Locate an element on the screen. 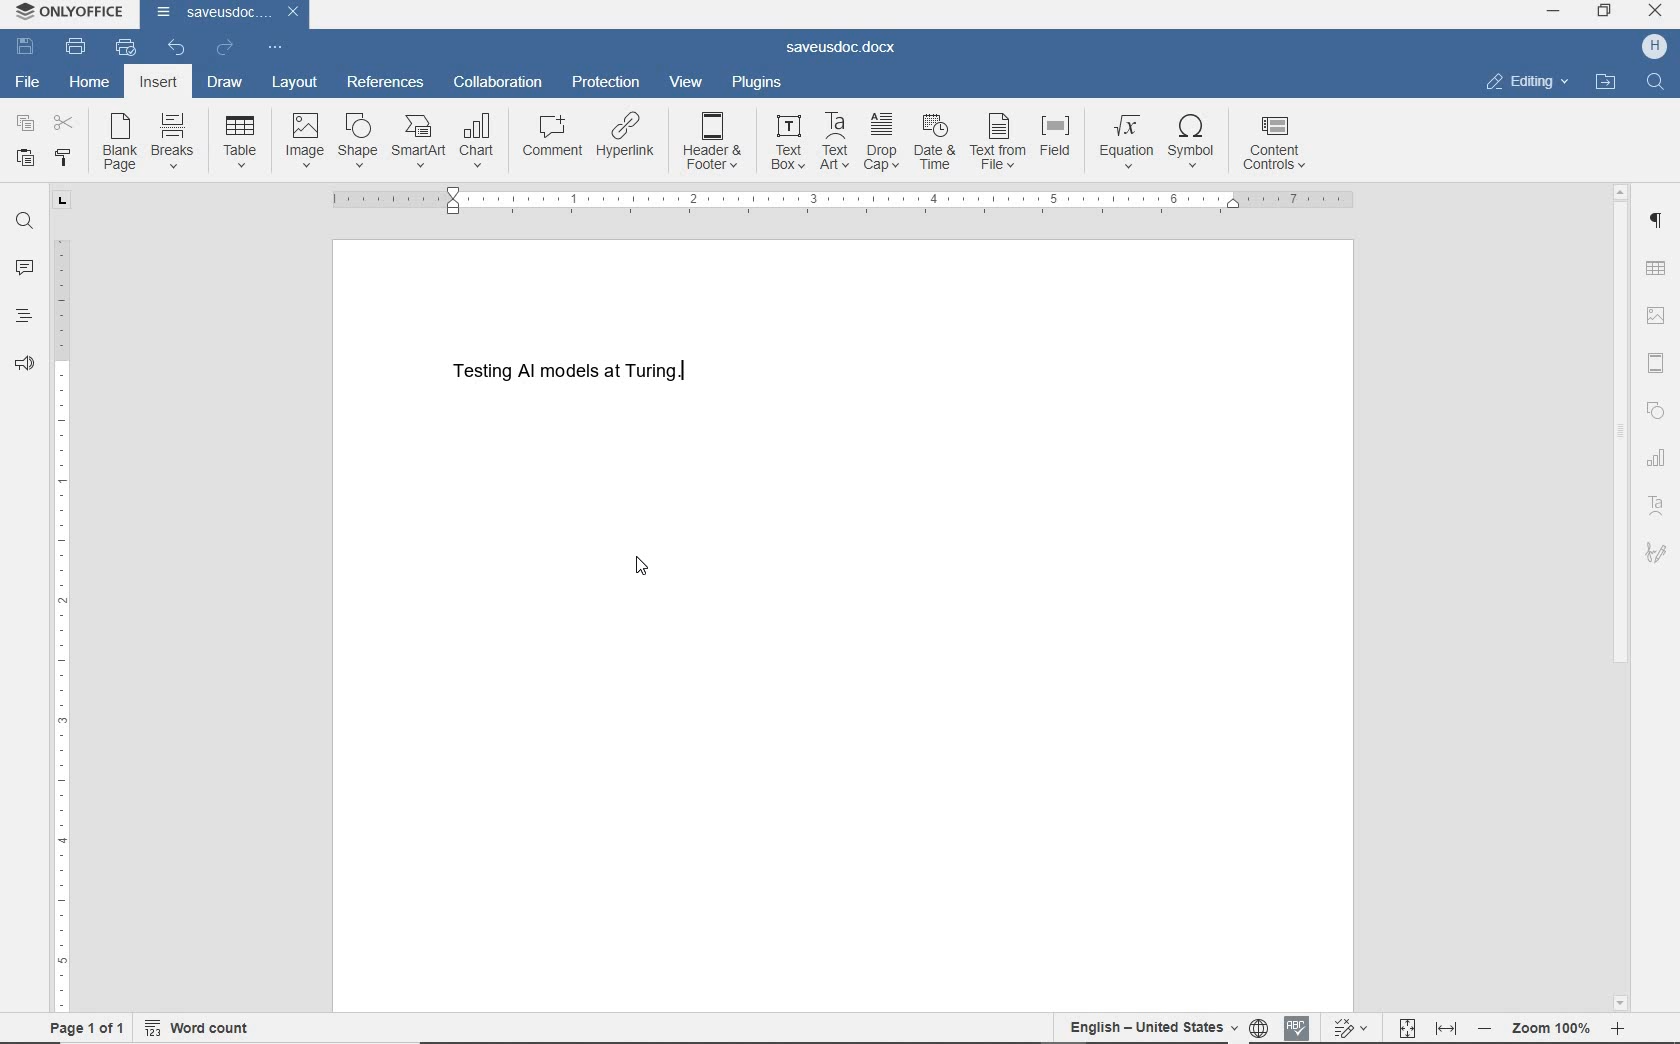 This screenshot has width=1680, height=1044. signature is located at coordinates (1659, 553).